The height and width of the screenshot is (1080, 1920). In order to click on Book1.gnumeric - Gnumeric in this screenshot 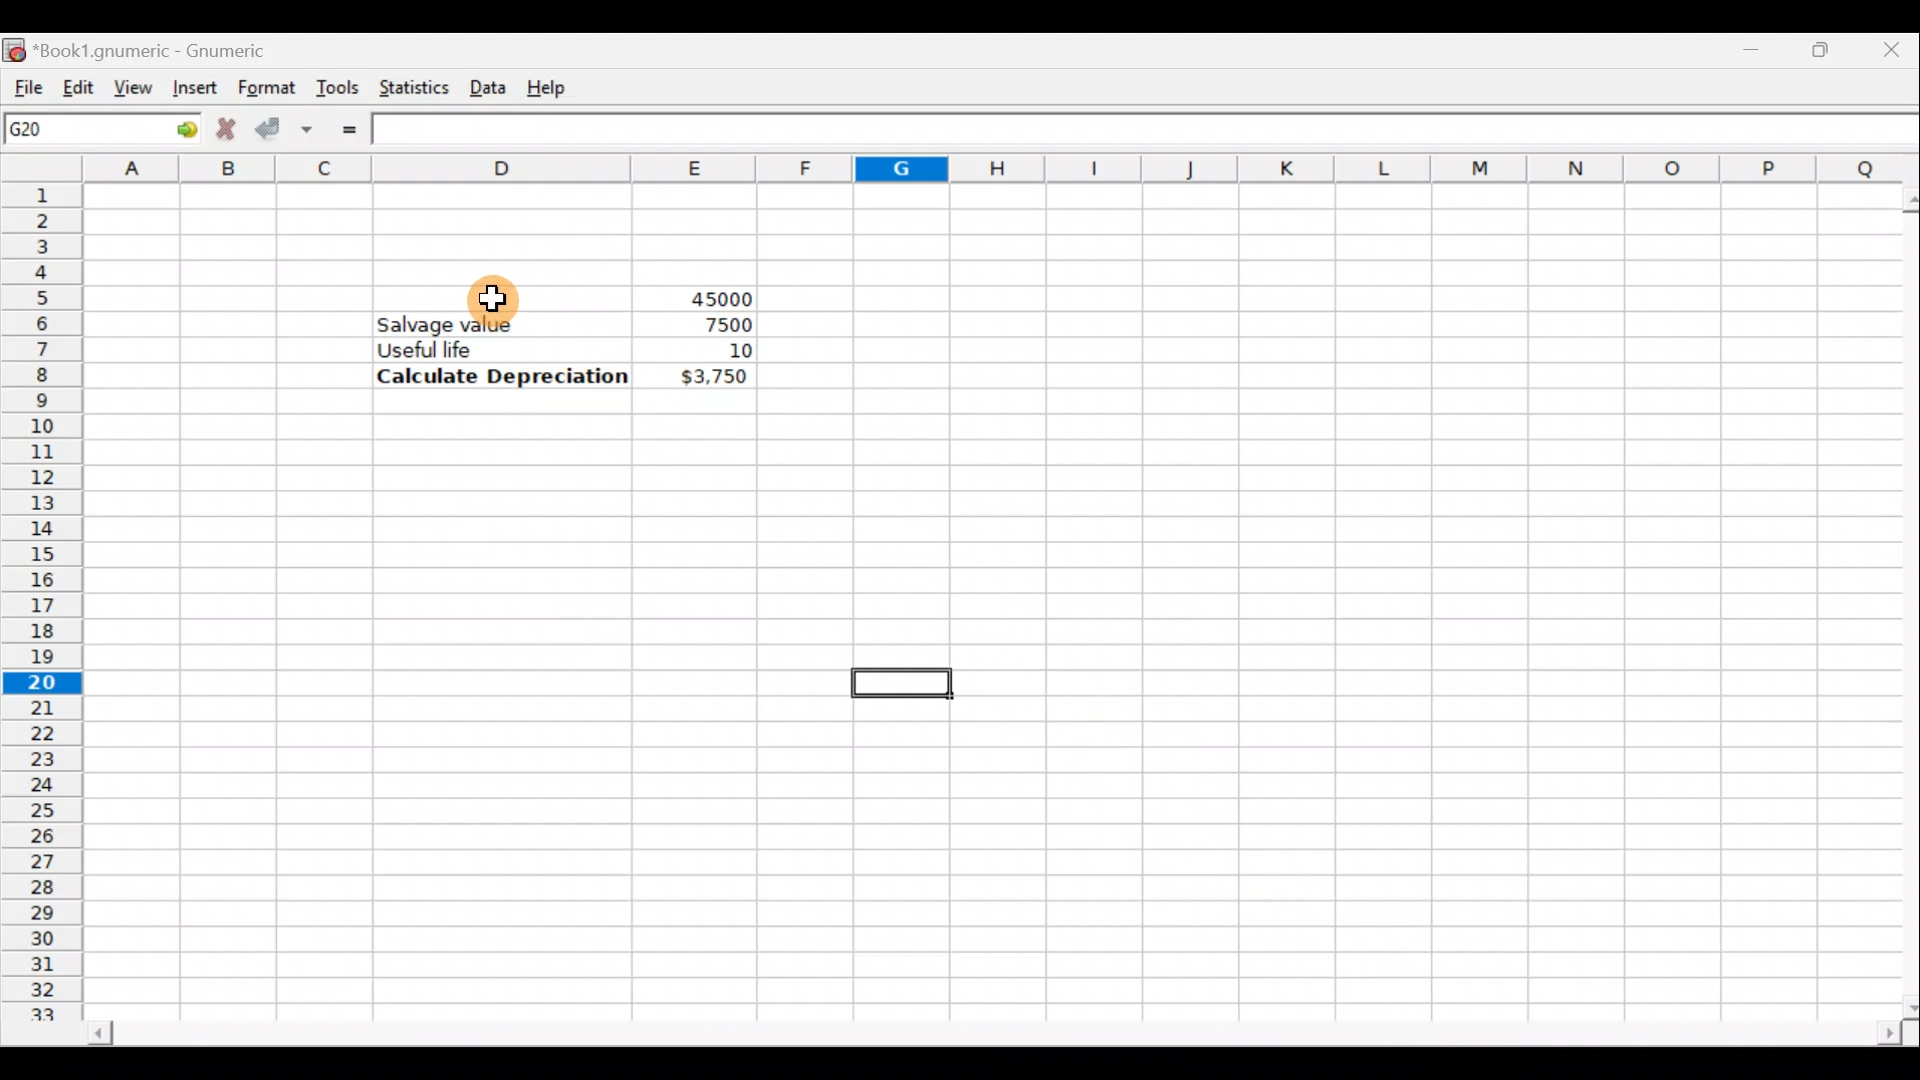, I will do `click(164, 49)`.